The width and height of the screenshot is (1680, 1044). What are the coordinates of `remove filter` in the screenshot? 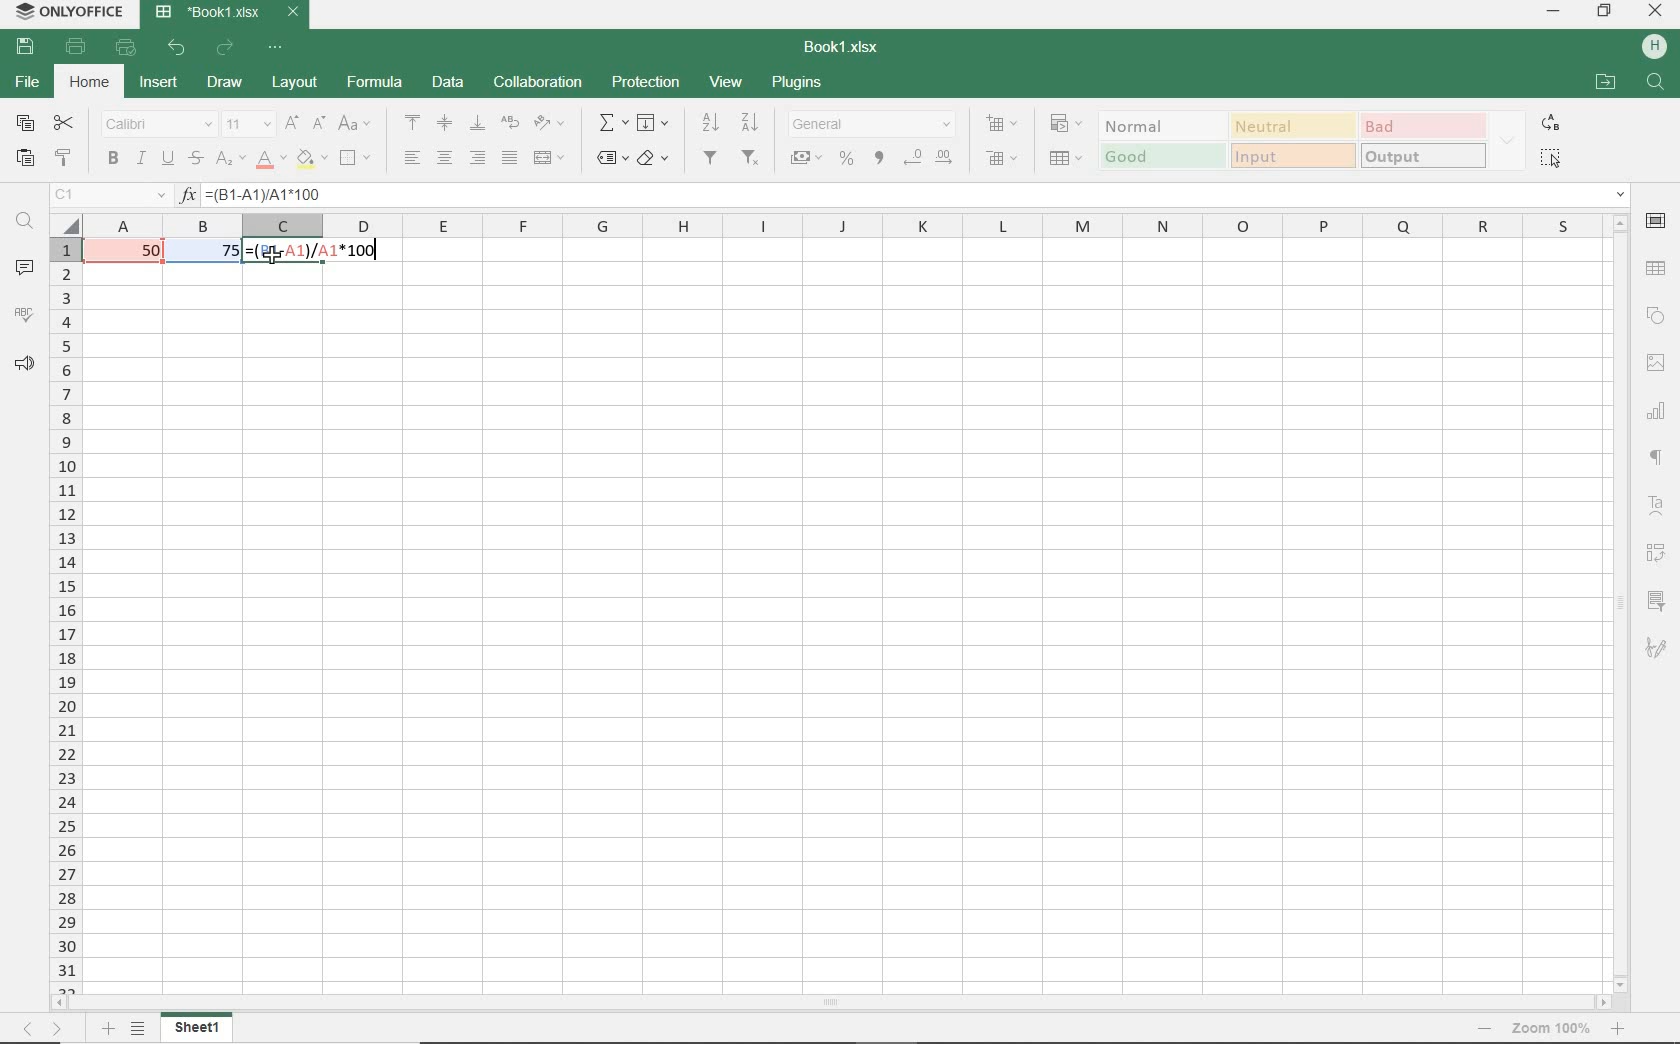 It's located at (751, 159).